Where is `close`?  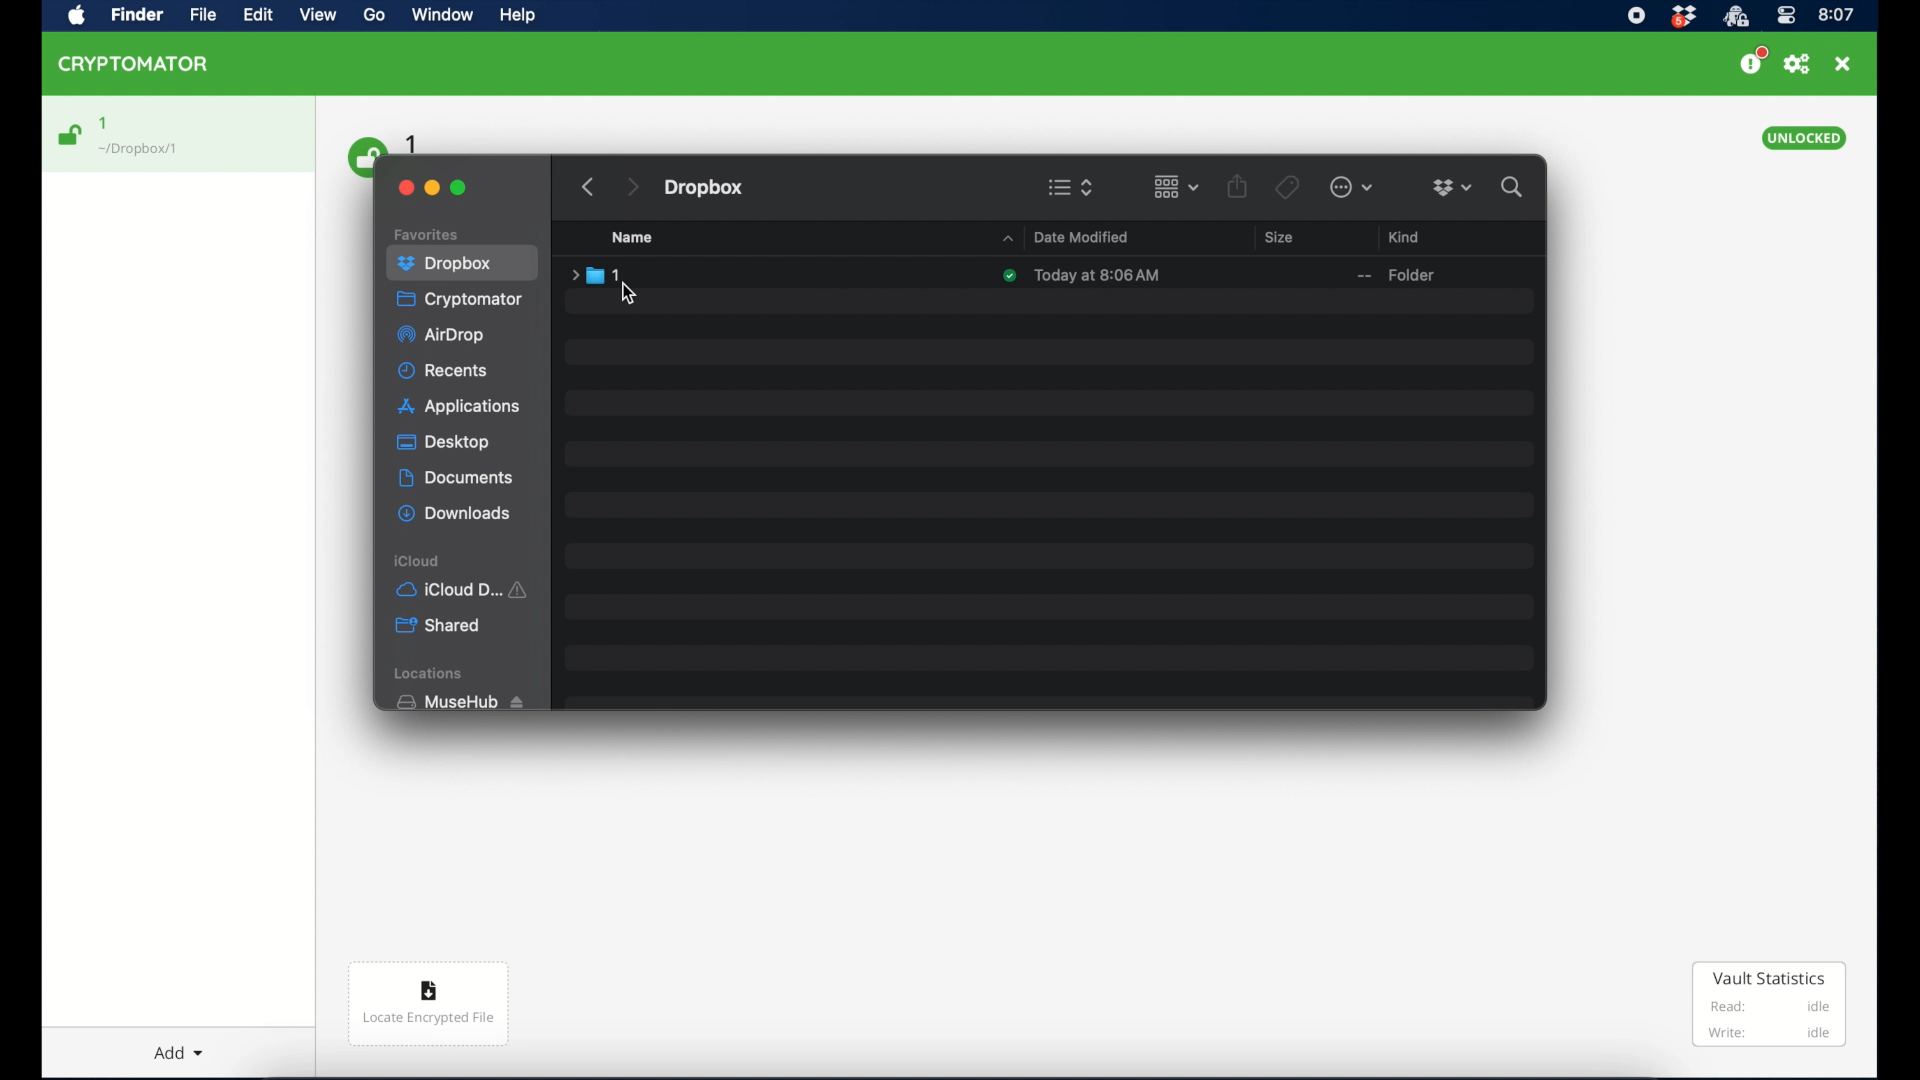
close is located at coordinates (402, 185).